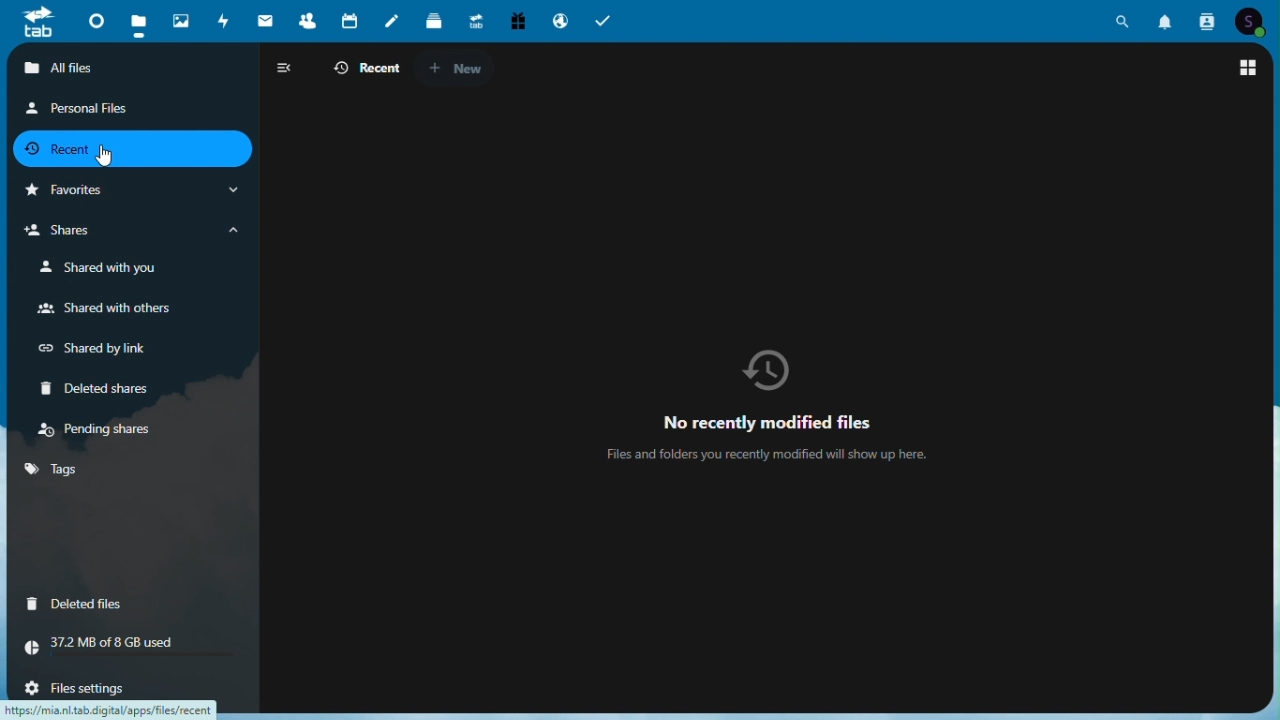 The image size is (1280, 720). Describe the element at coordinates (283, 67) in the screenshot. I see `Collapse side bar` at that location.